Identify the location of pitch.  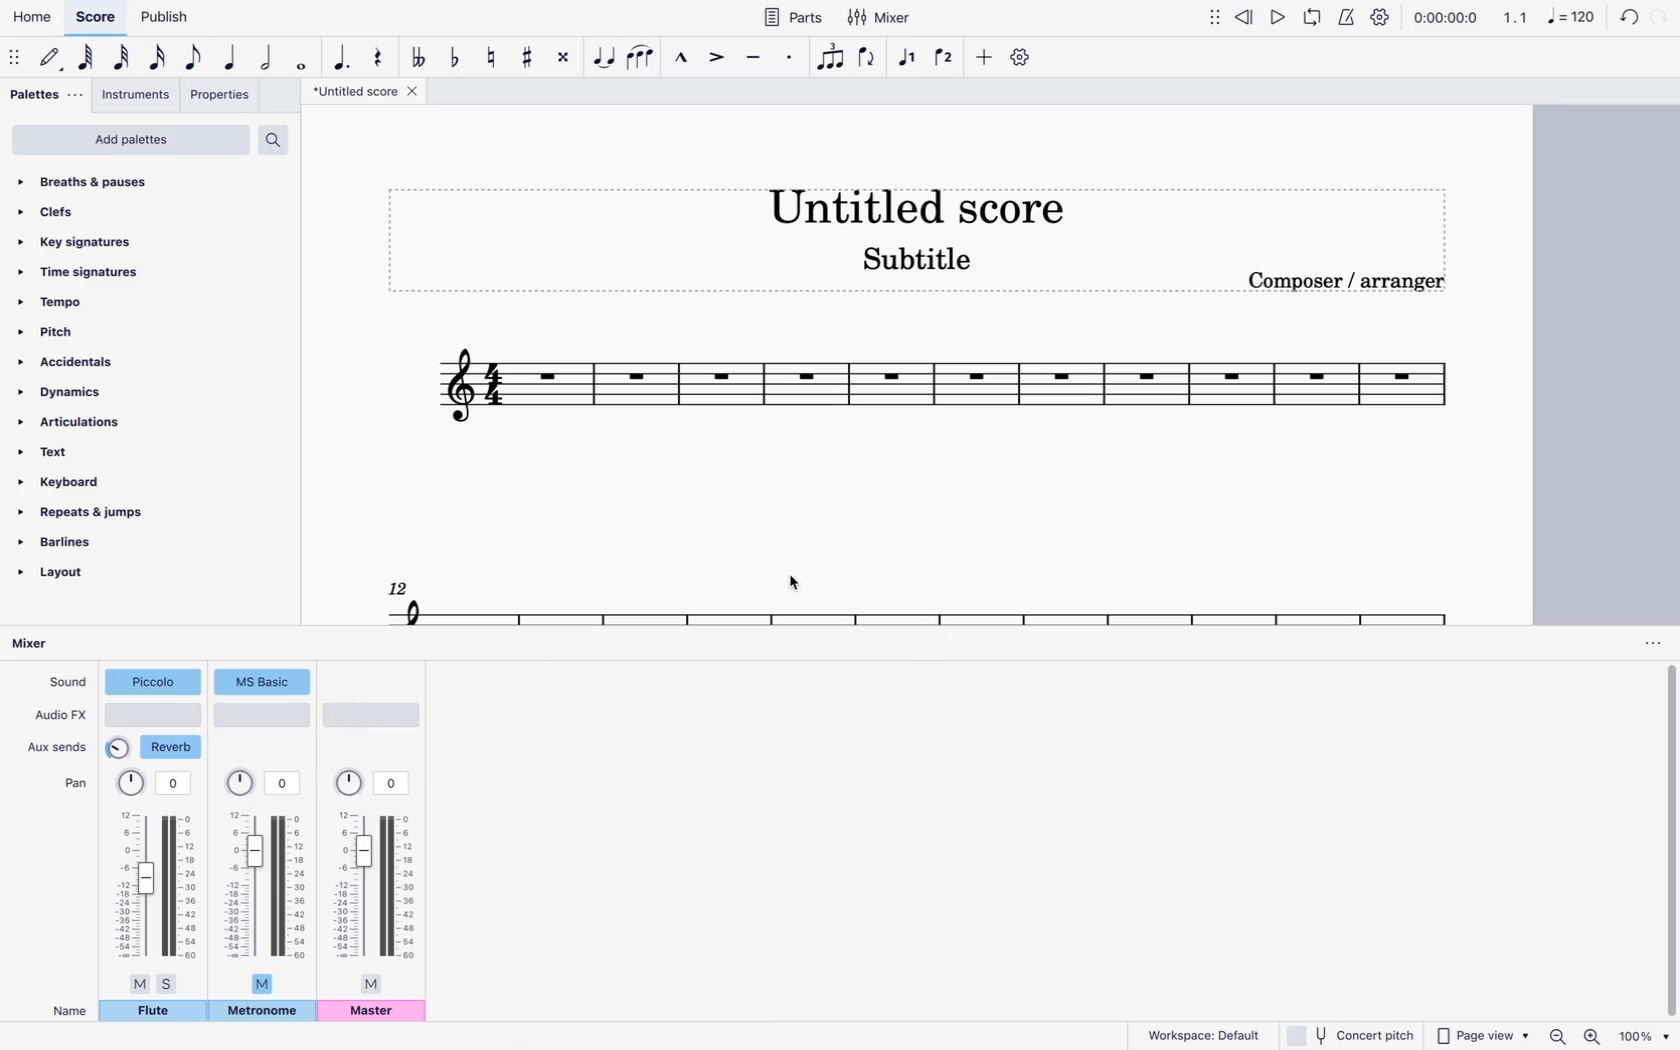
(92, 330).